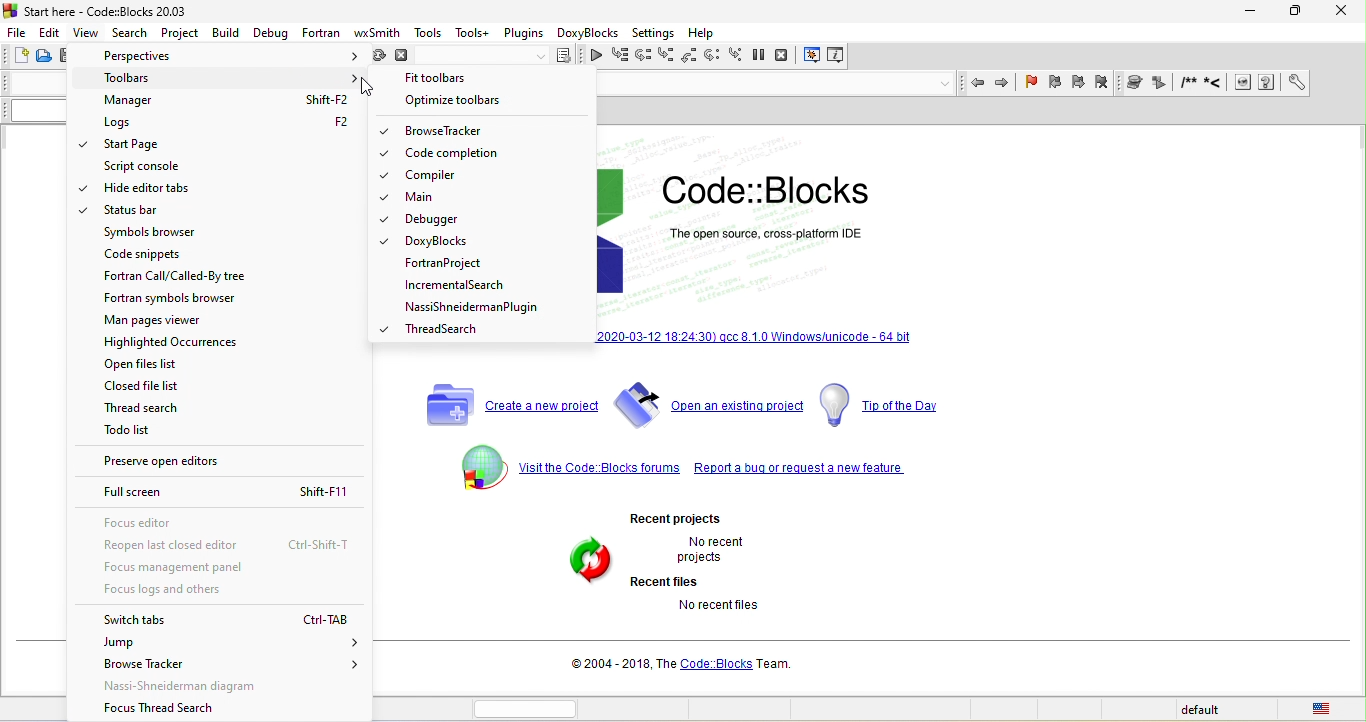 The height and width of the screenshot is (722, 1366). What do you see at coordinates (707, 31) in the screenshot?
I see `help` at bounding box center [707, 31].